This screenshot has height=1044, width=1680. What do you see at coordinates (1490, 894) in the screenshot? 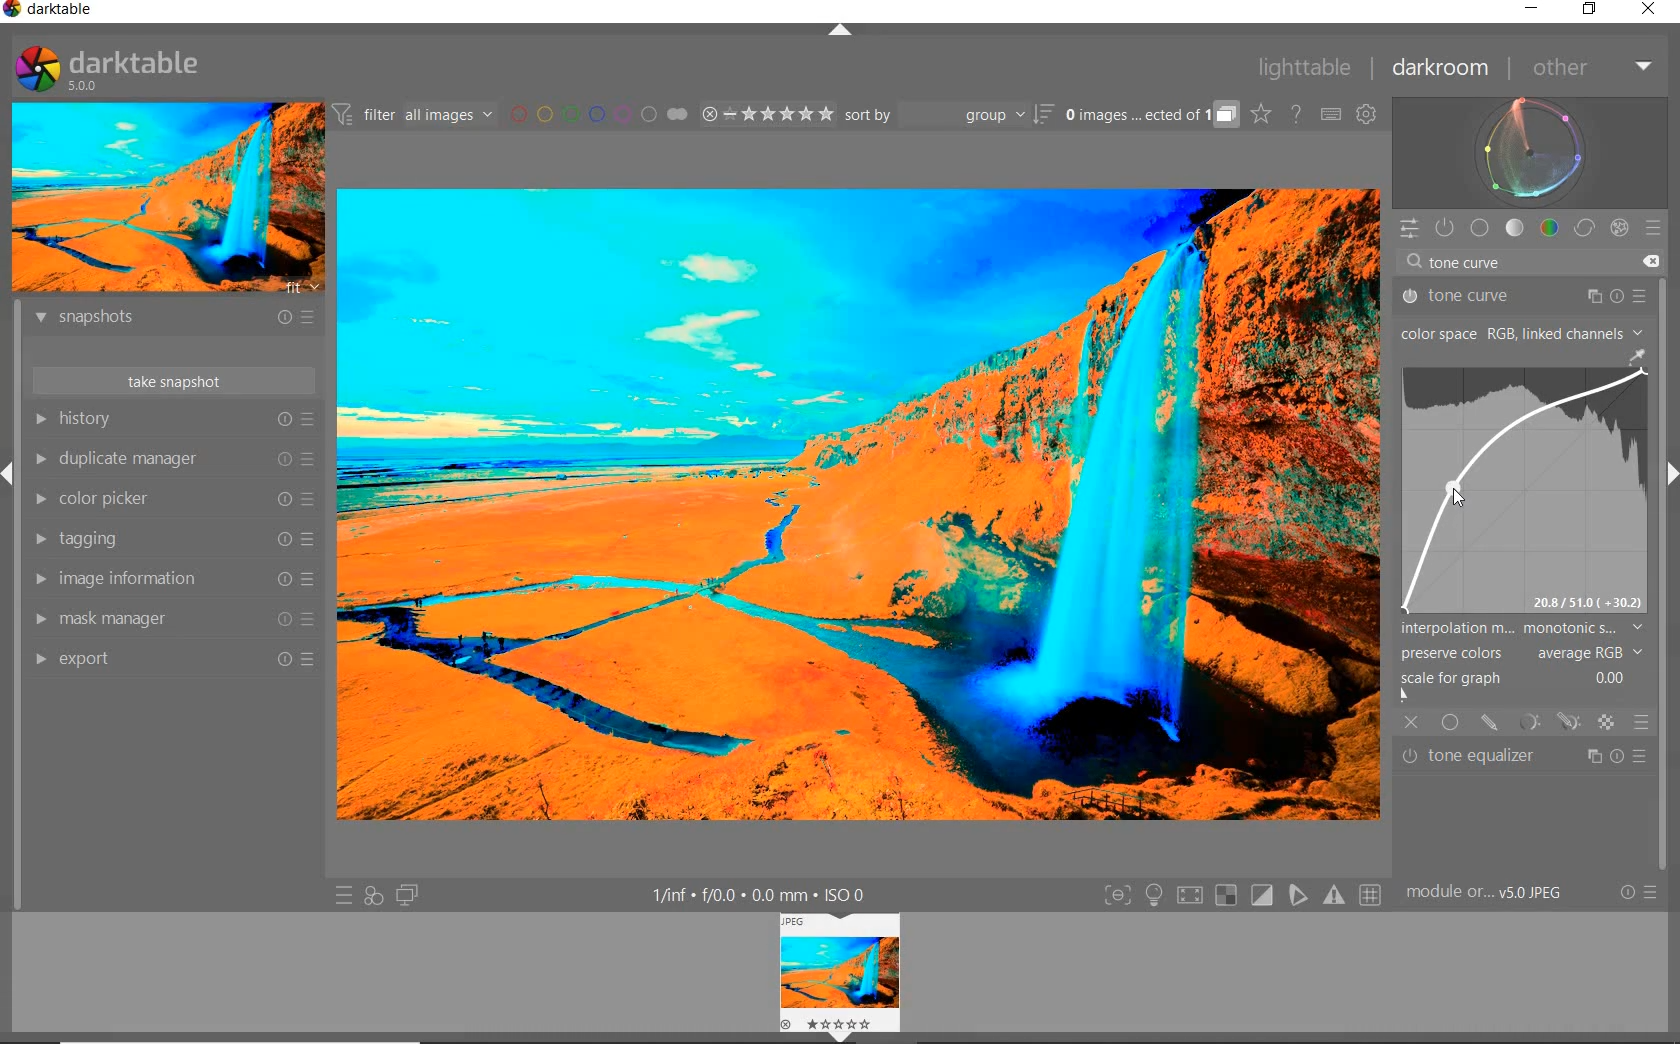
I see `MODULE...v5.0 JPEG` at bounding box center [1490, 894].